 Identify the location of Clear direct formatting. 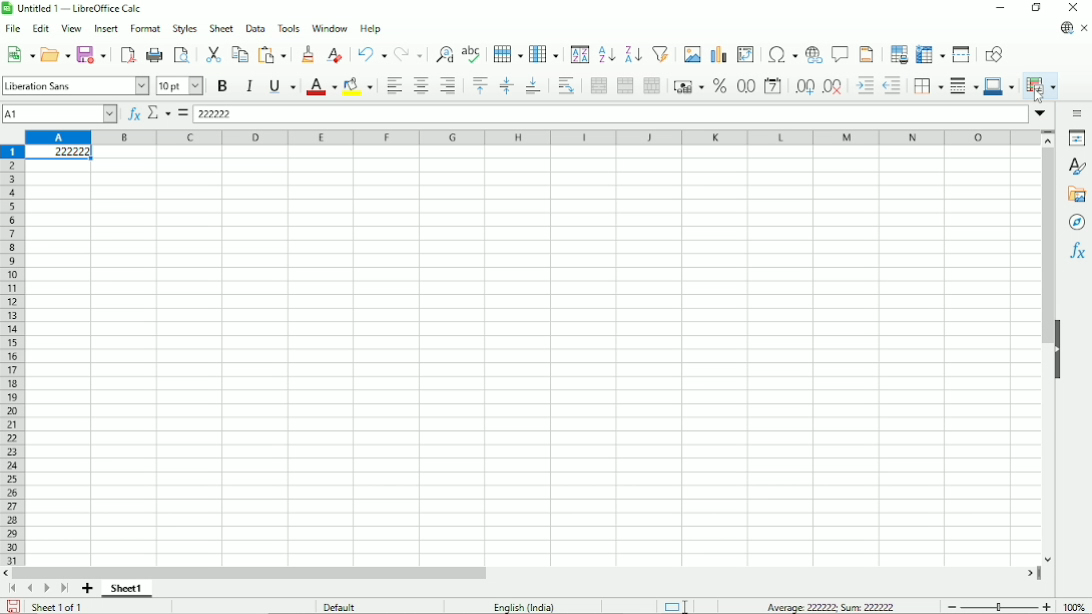
(335, 54).